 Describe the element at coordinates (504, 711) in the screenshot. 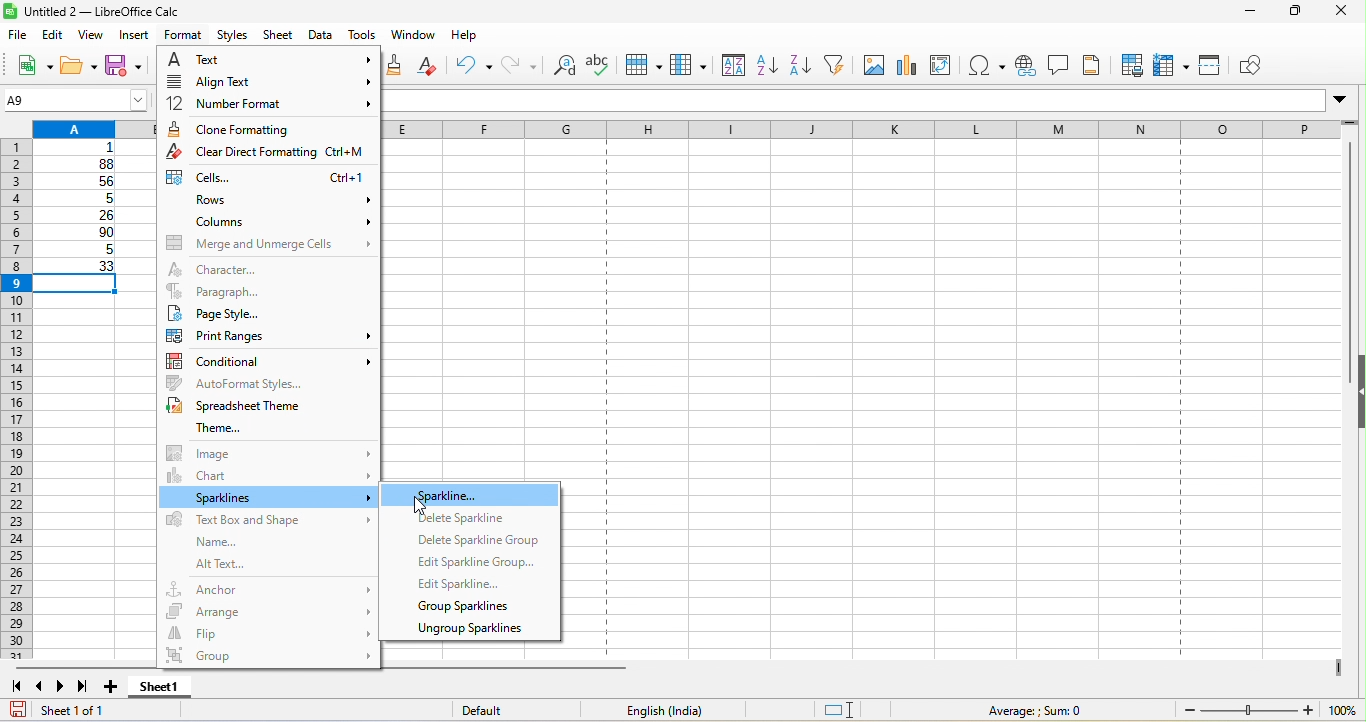

I see `default` at that location.